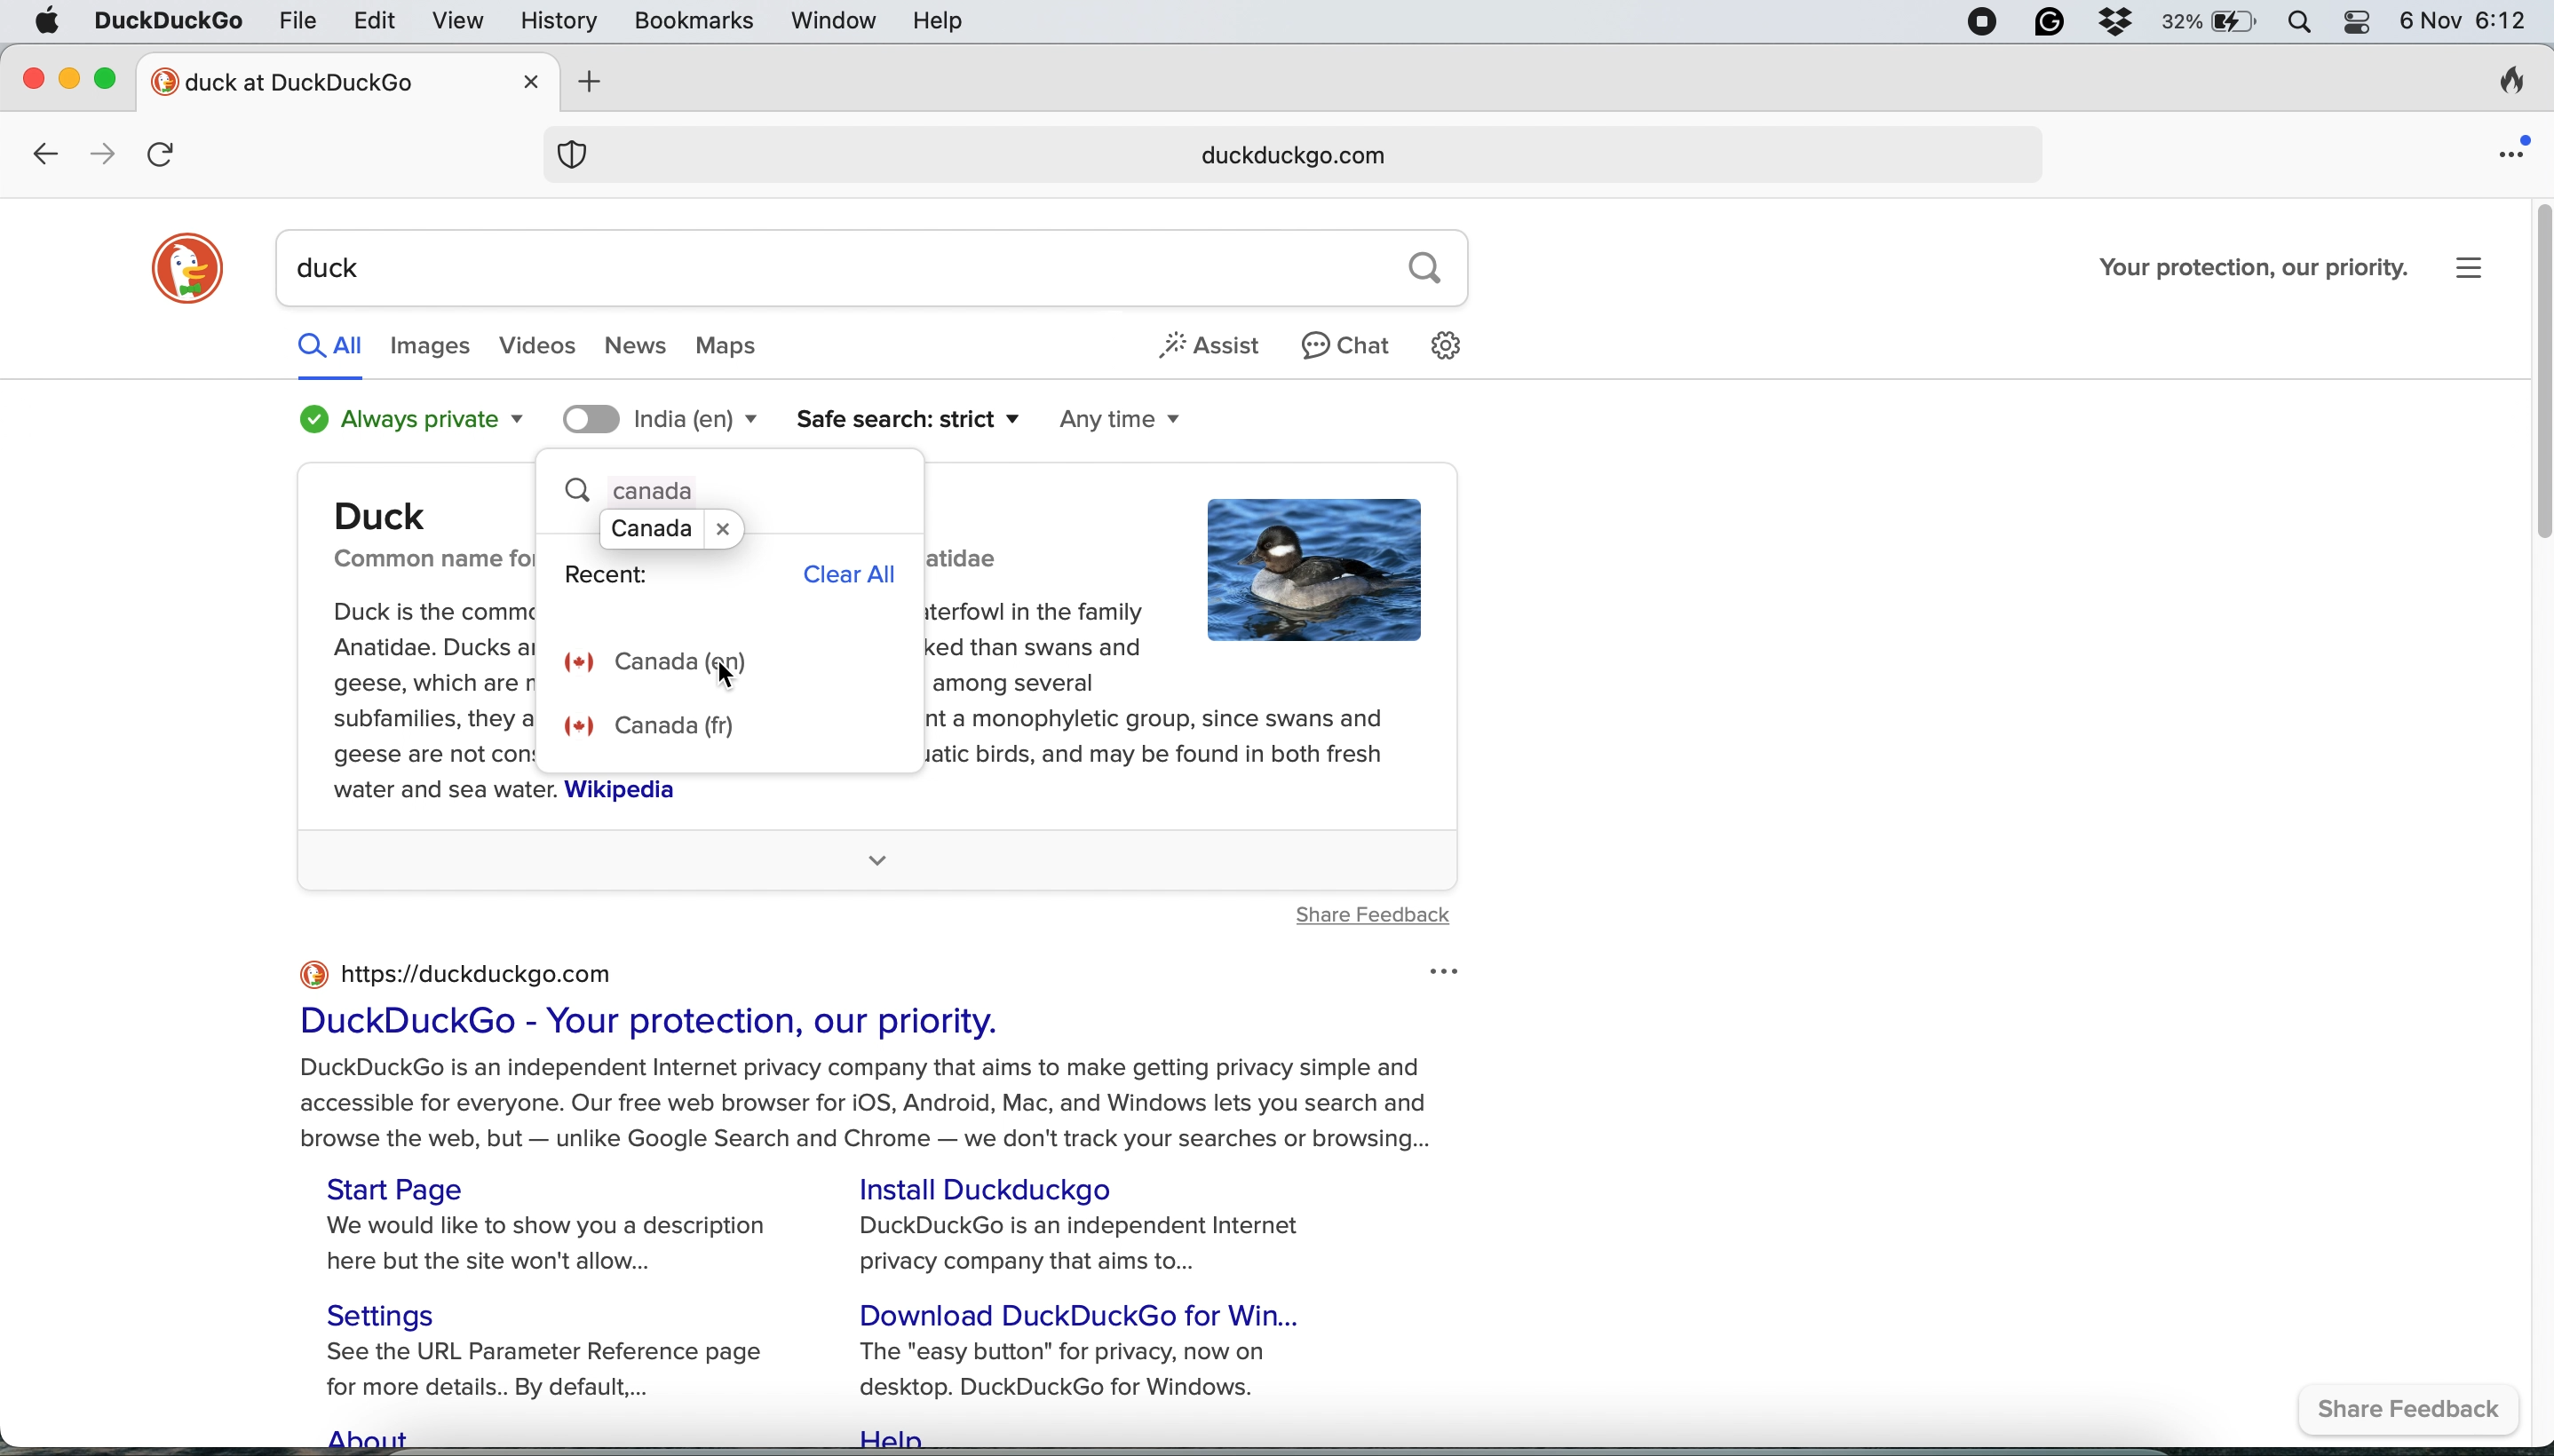  What do you see at coordinates (2210, 23) in the screenshot?
I see `battery` at bounding box center [2210, 23].